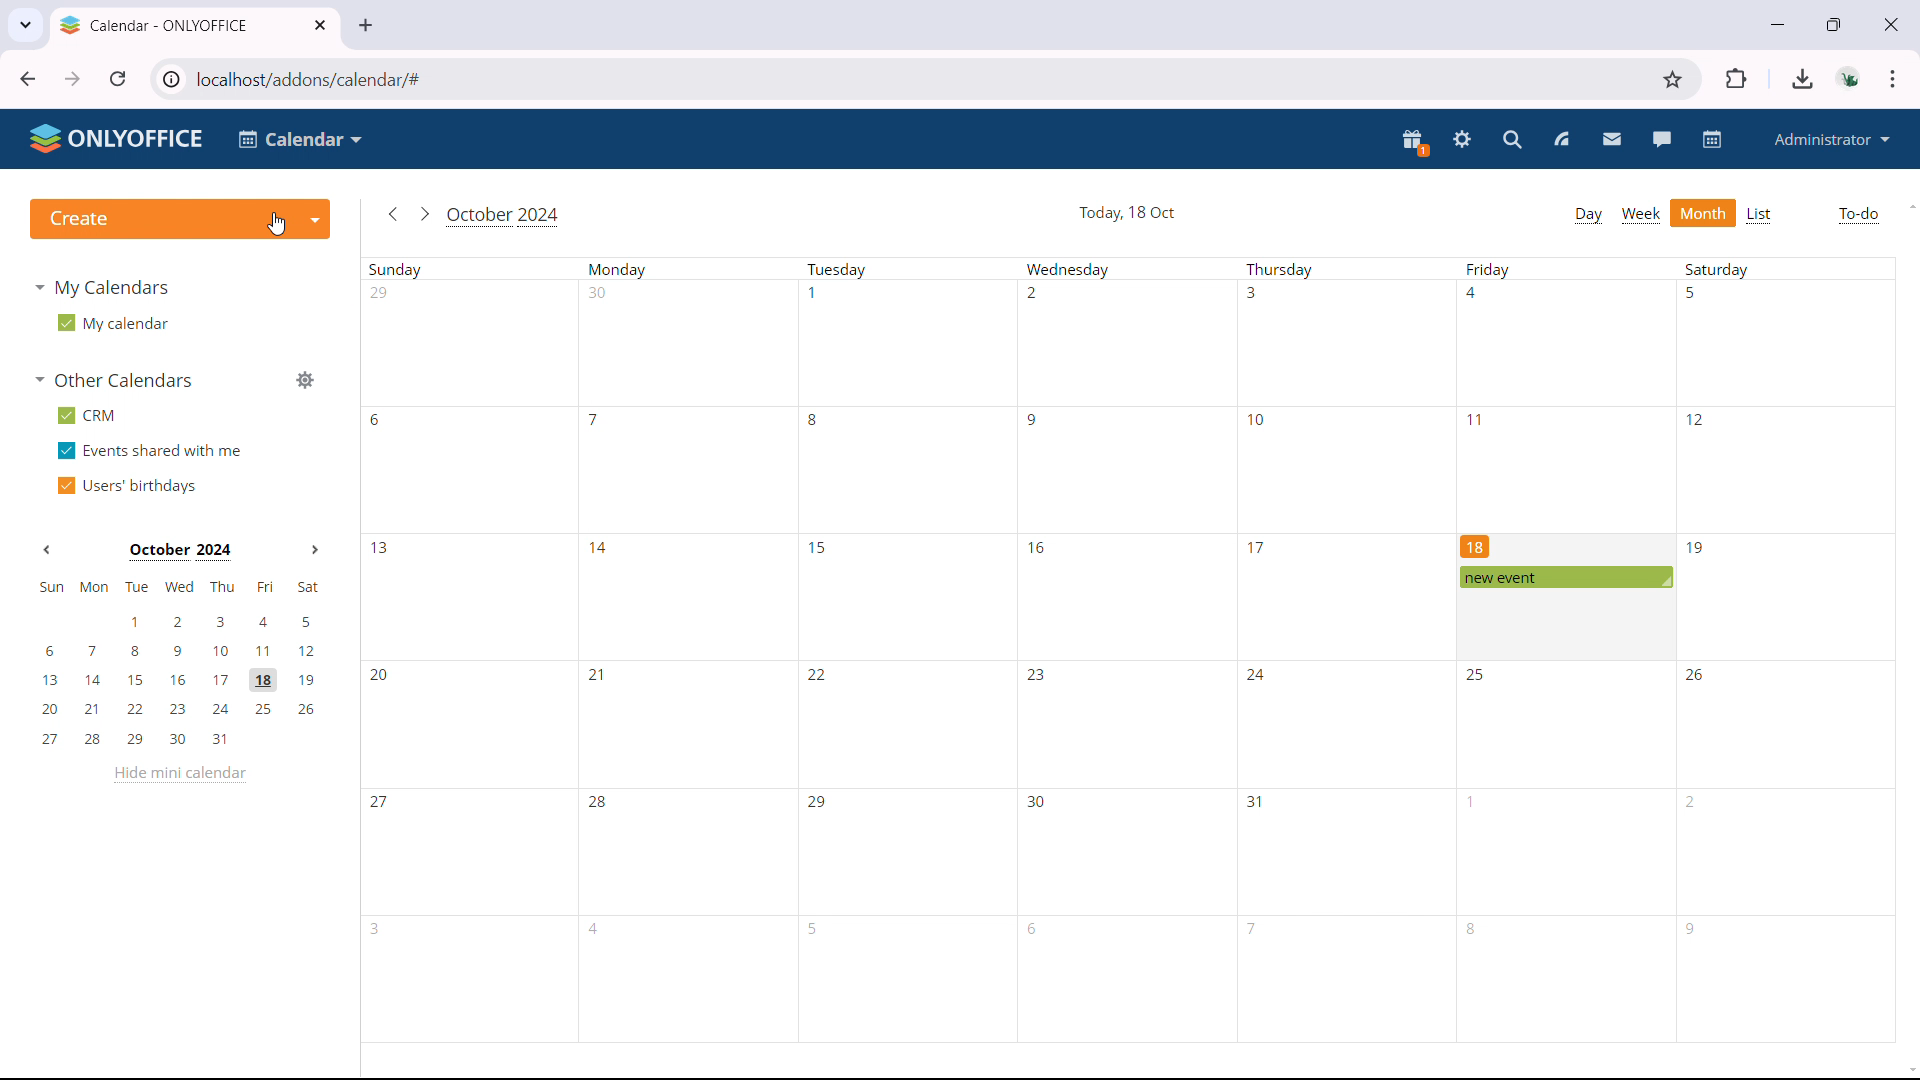 The width and height of the screenshot is (1920, 1080). I want to click on October 2024, so click(506, 218).